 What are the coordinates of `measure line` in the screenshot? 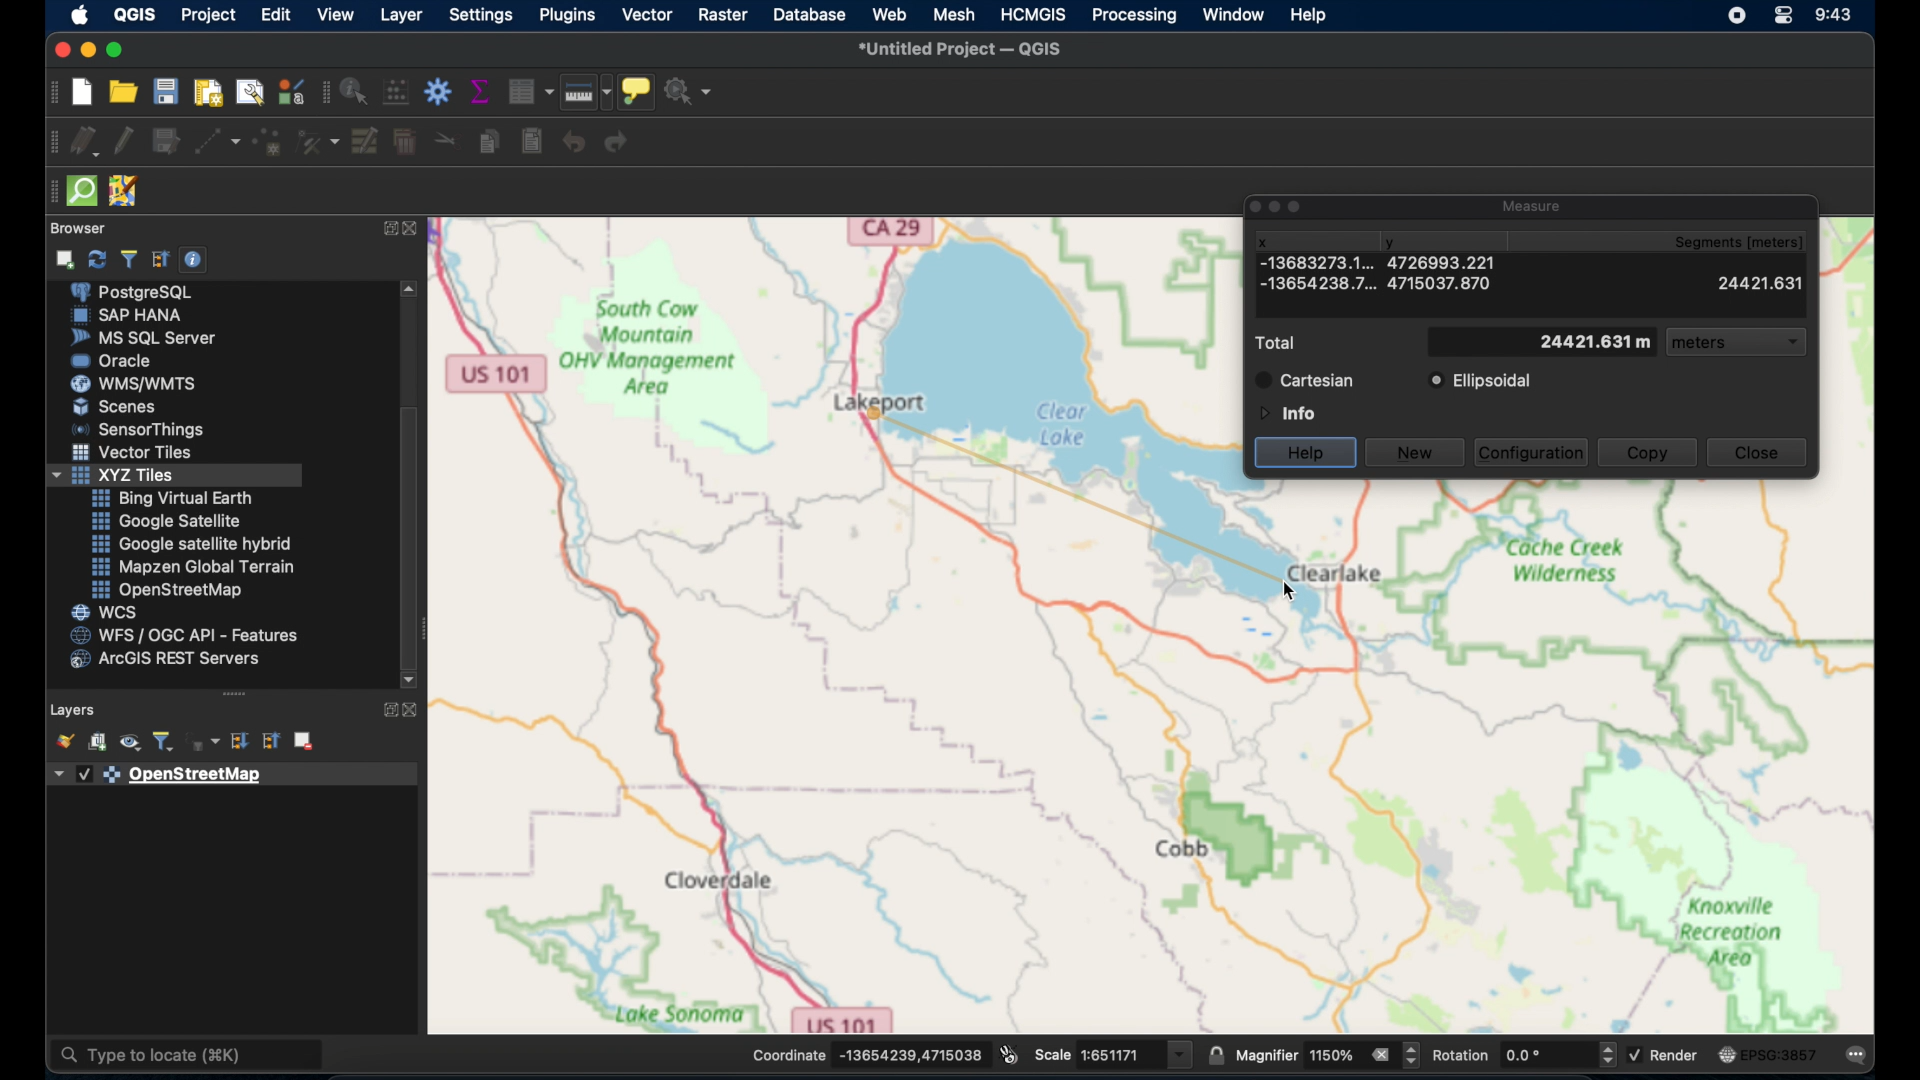 It's located at (586, 92).